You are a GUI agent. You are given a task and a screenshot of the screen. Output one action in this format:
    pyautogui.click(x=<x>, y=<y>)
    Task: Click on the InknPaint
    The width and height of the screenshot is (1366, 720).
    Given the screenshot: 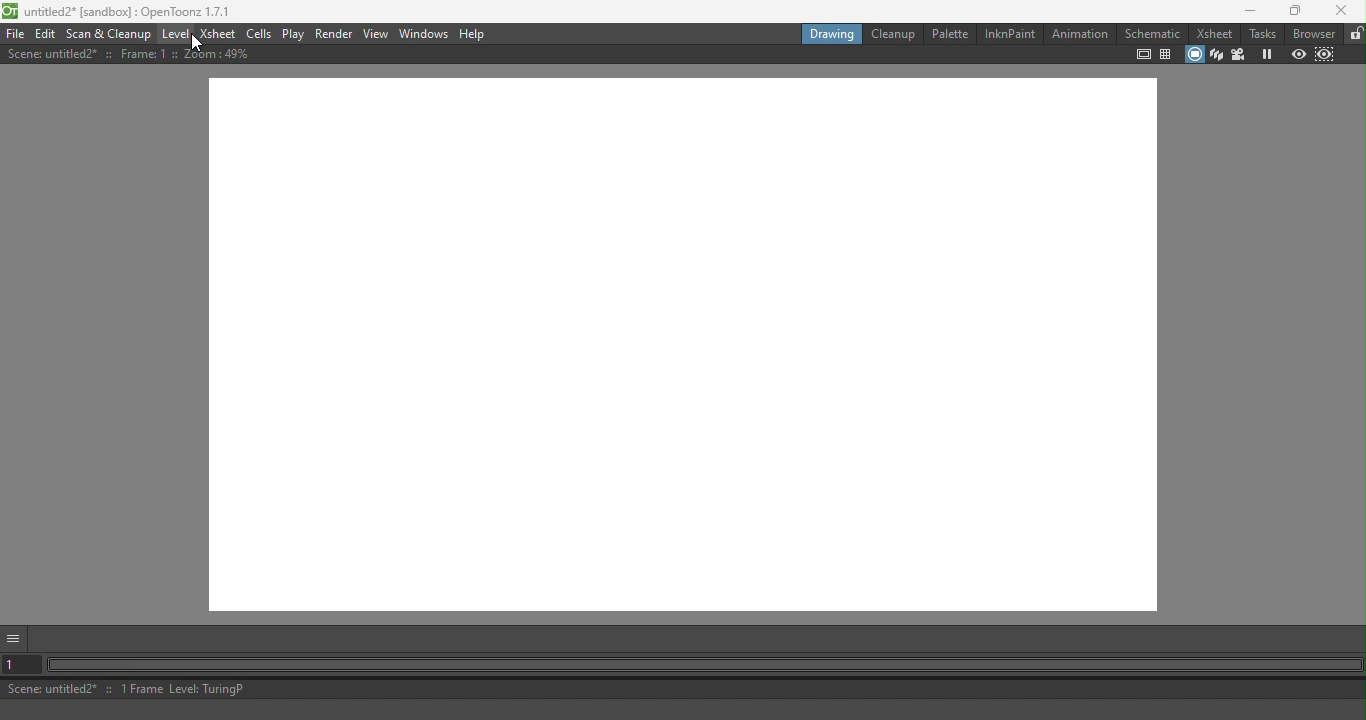 What is the action you would take?
    pyautogui.click(x=1007, y=36)
    